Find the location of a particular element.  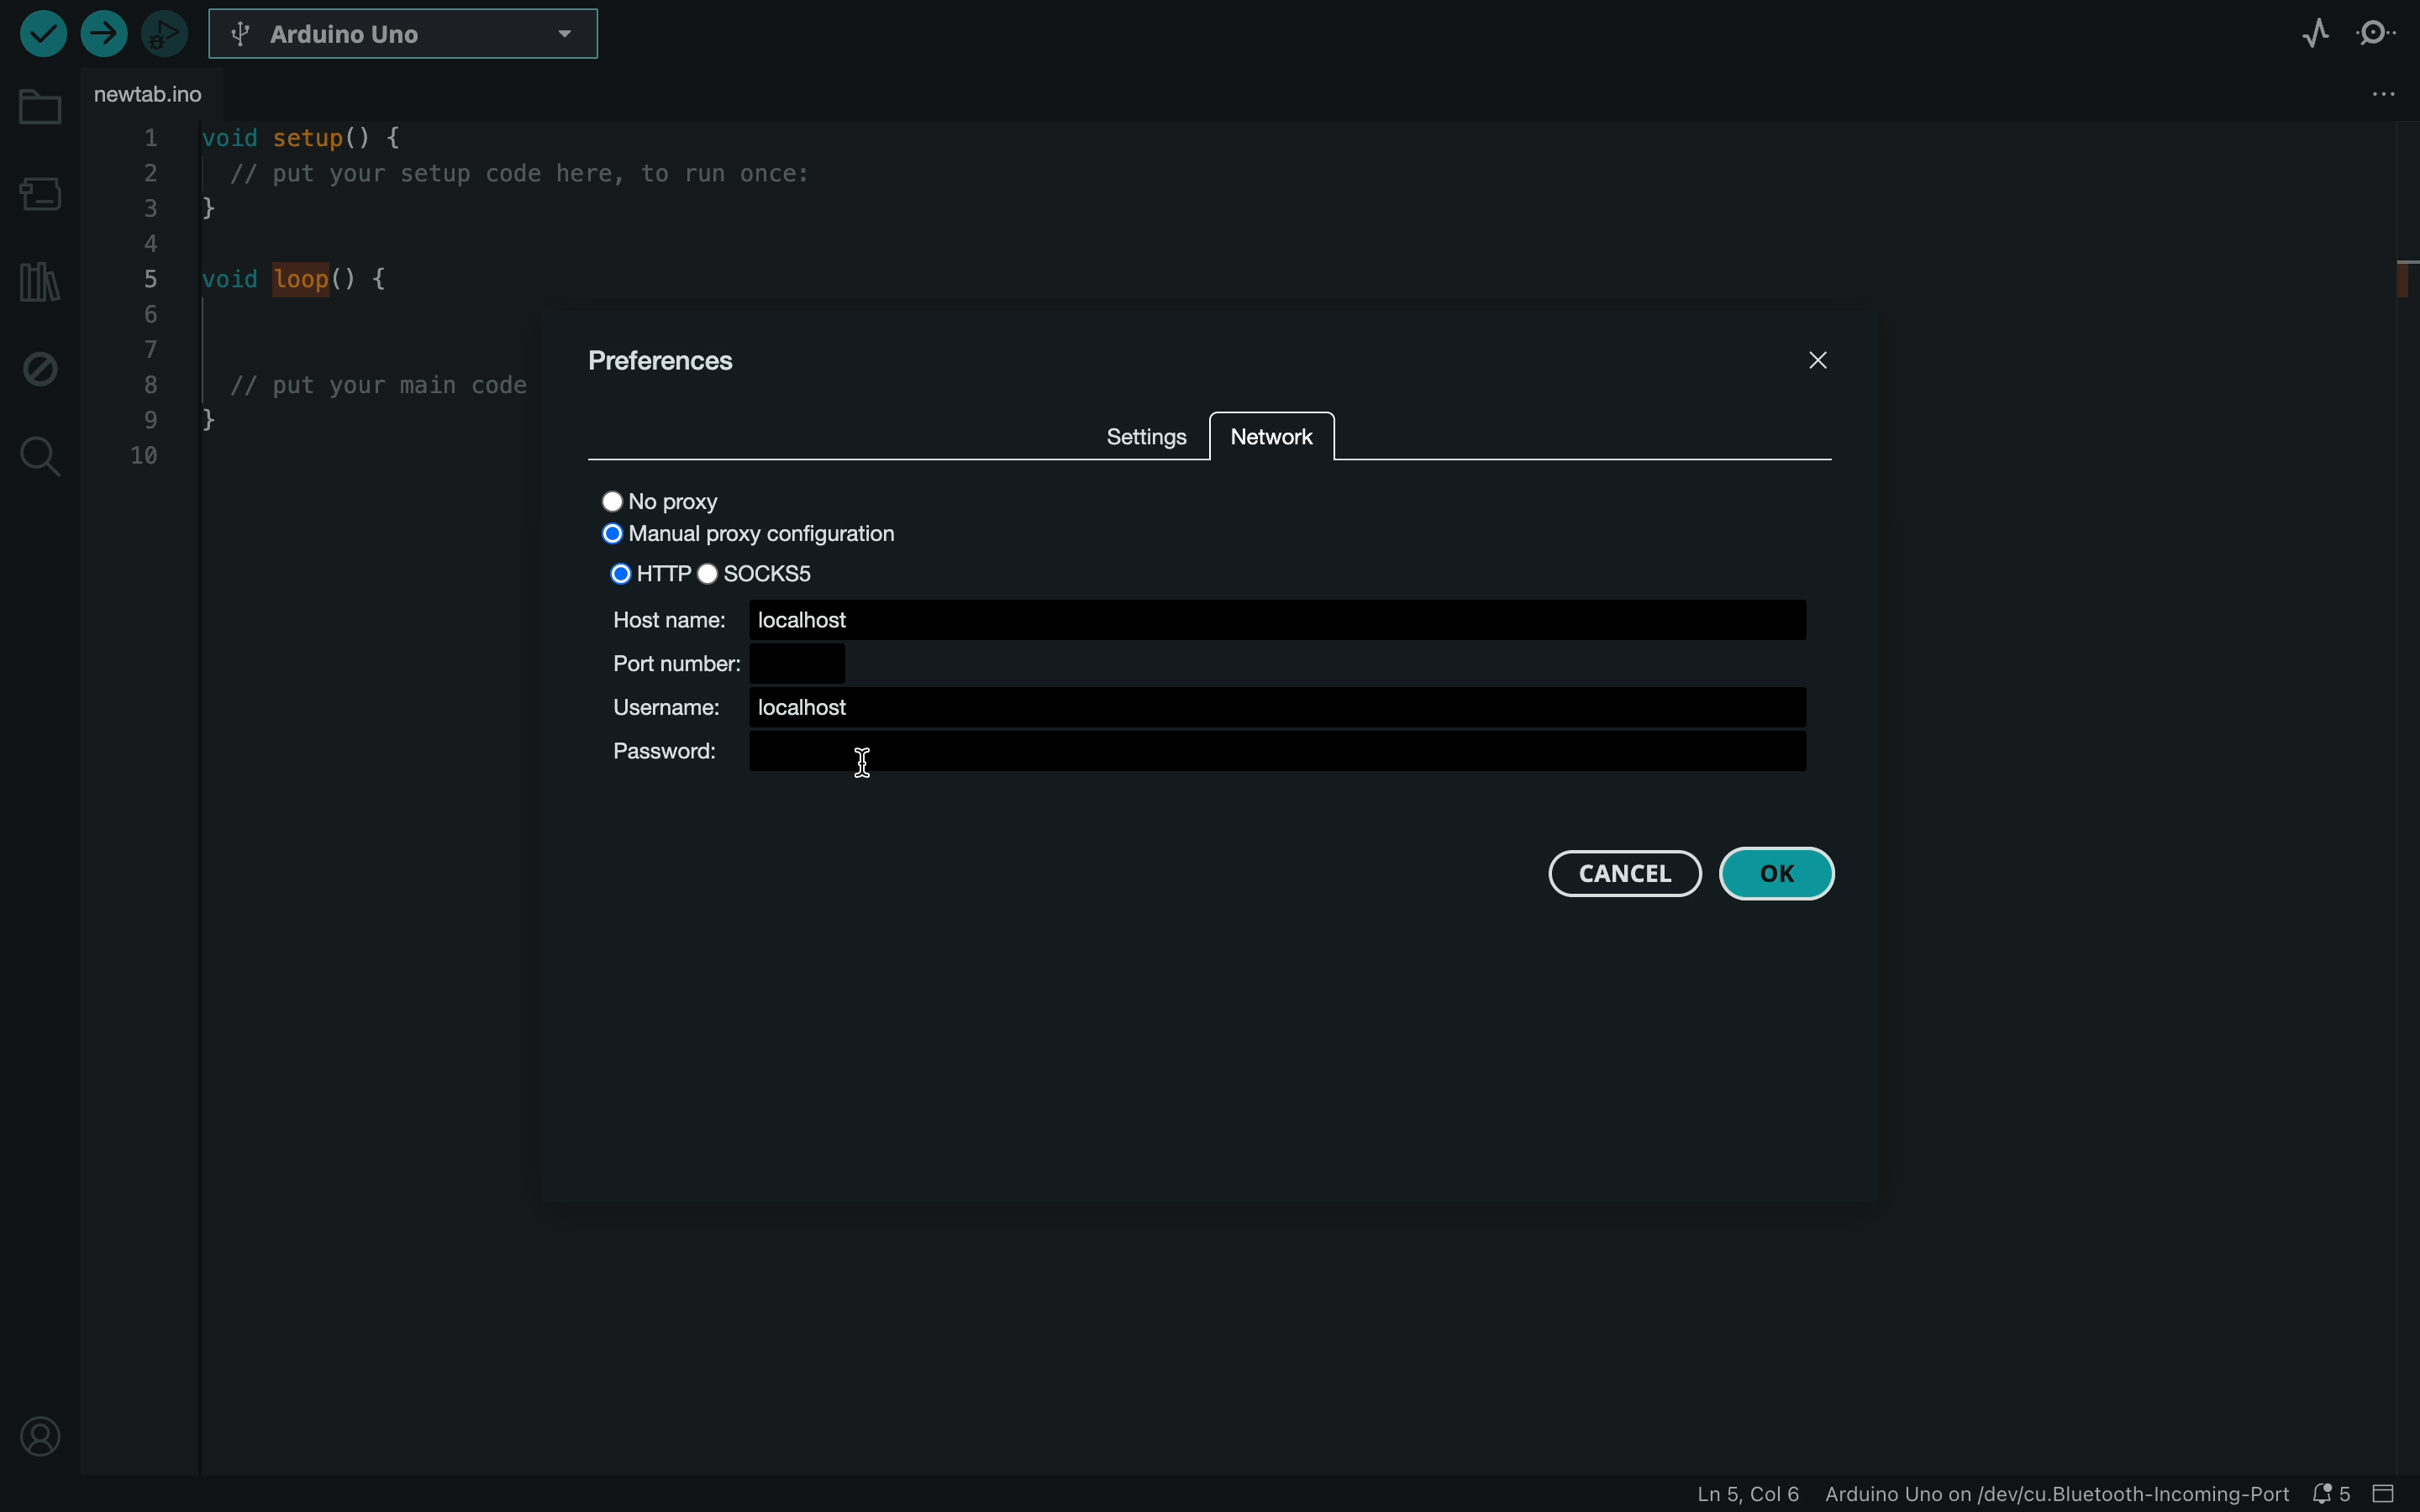

host name is located at coordinates (1207, 617).